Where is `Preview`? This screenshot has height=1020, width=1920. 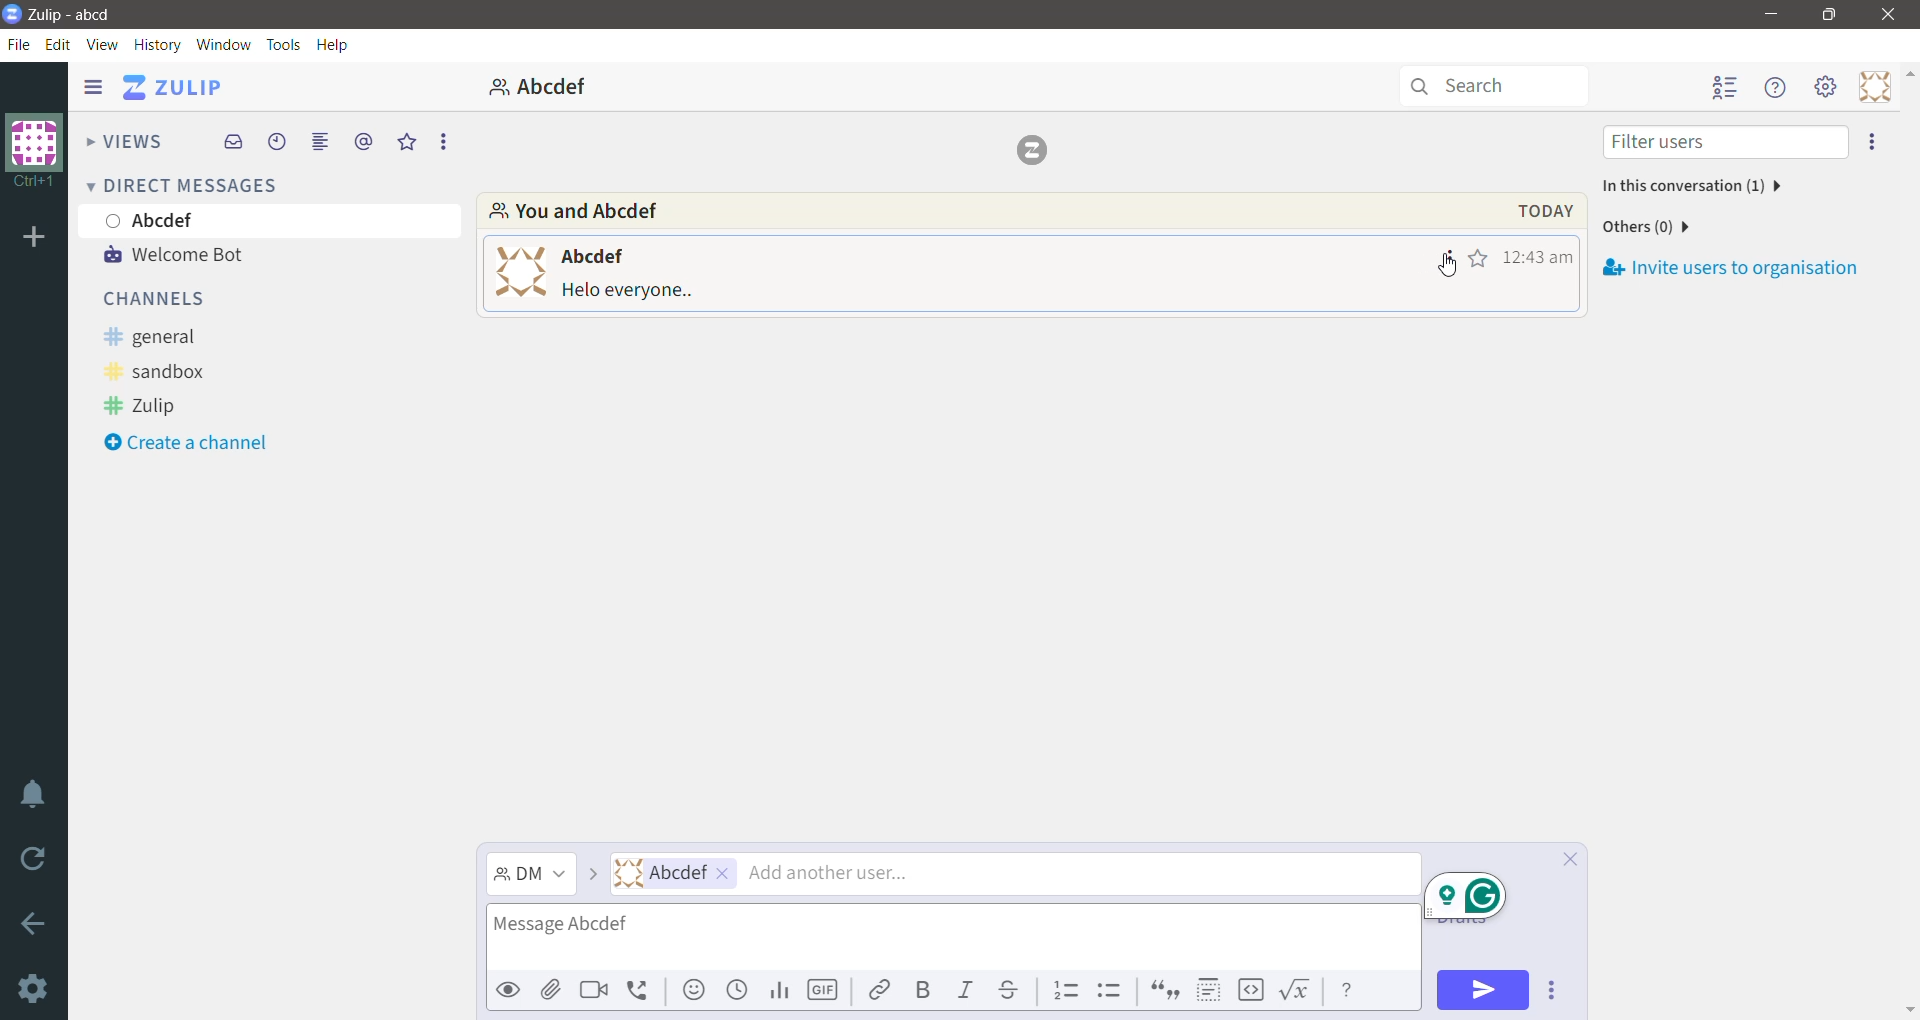
Preview is located at coordinates (508, 992).